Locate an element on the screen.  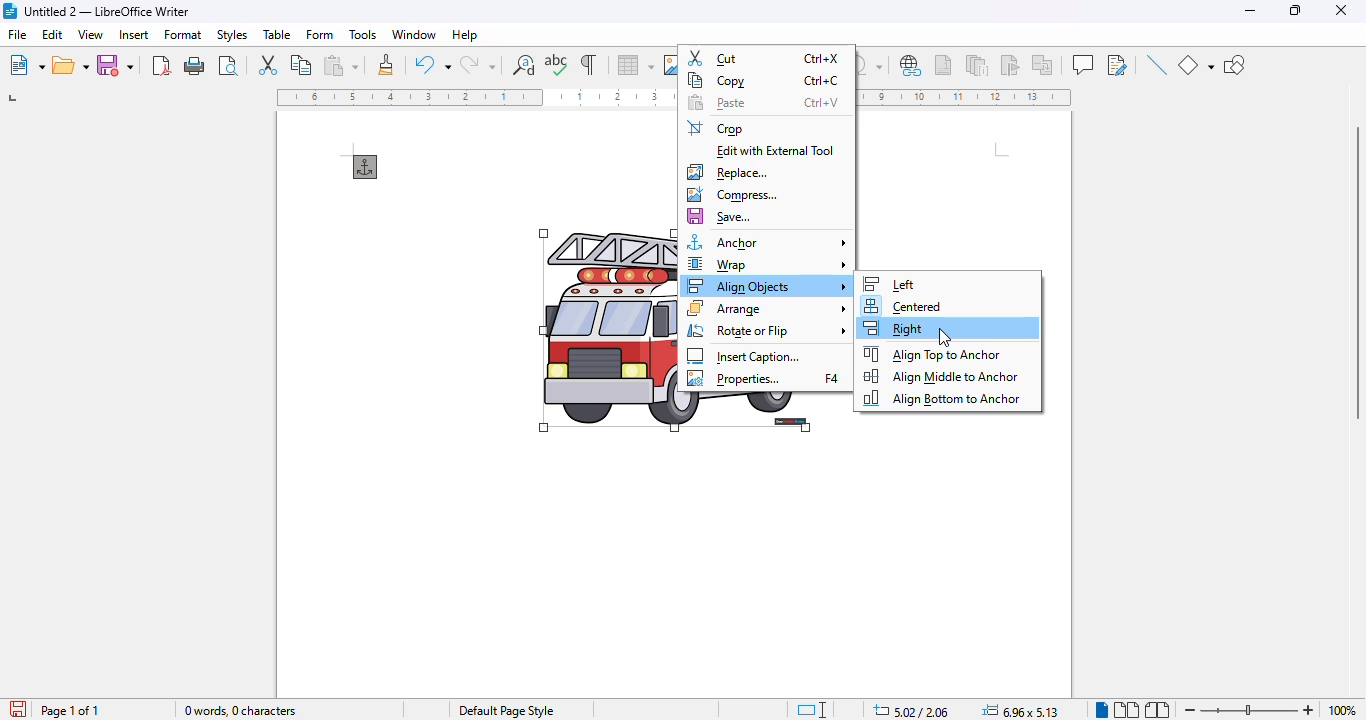
anchor is located at coordinates (768, 242).